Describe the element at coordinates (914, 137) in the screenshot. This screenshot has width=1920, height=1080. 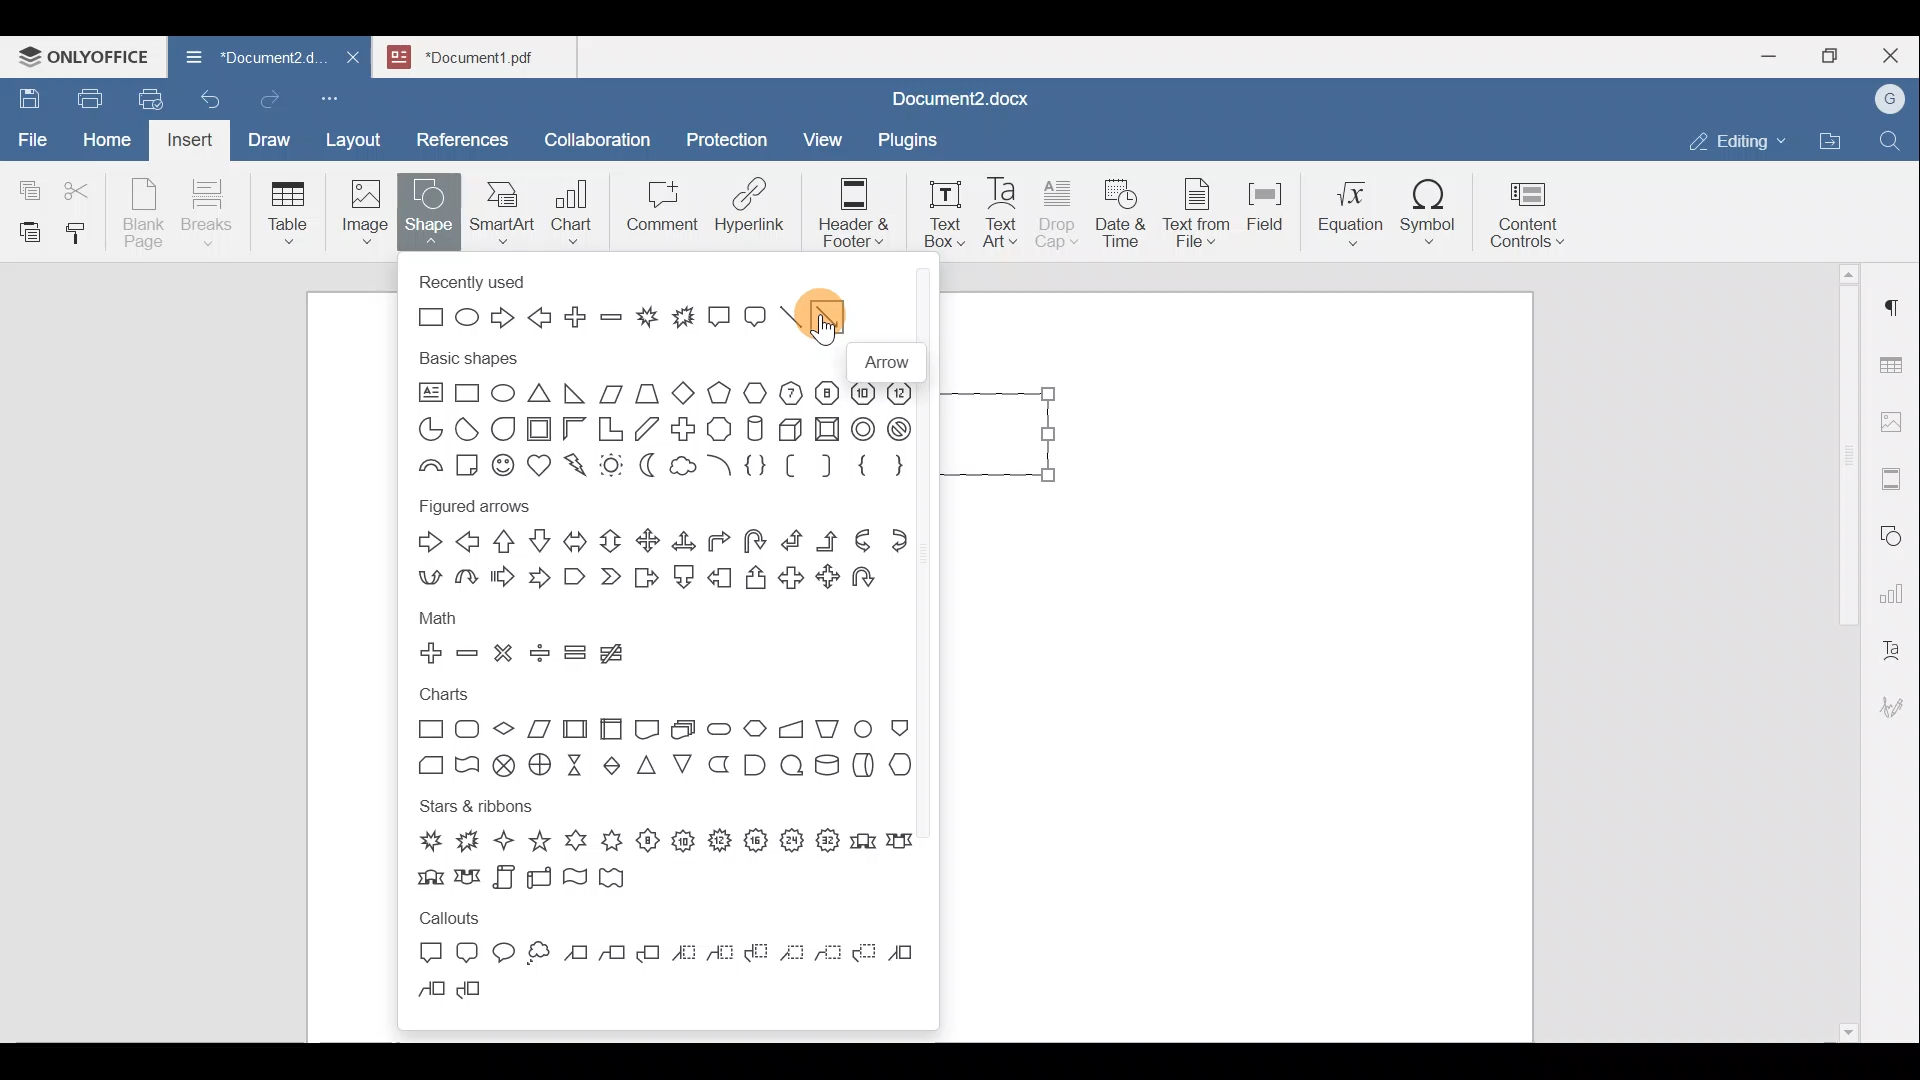
I see `Plugins` at that location.